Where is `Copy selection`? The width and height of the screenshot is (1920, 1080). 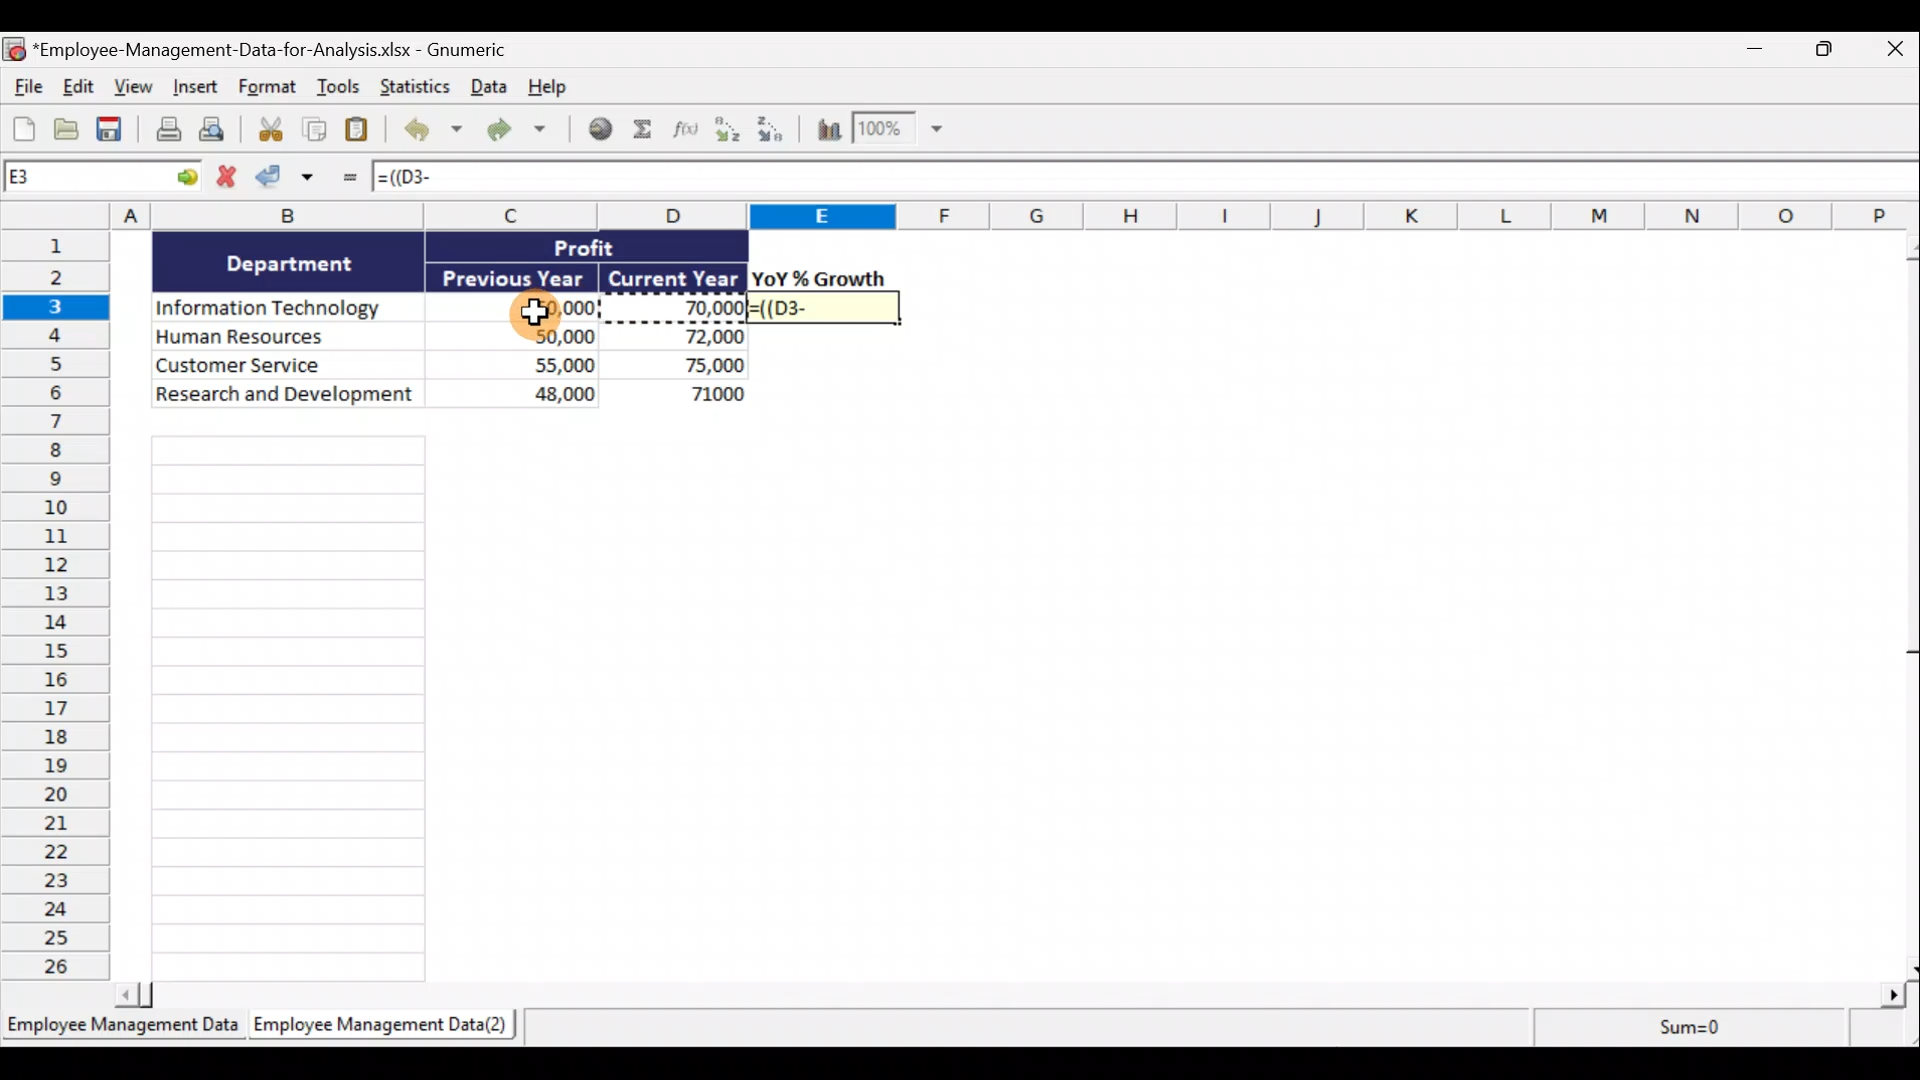 Copy selection is located at coordinates (315, 131).